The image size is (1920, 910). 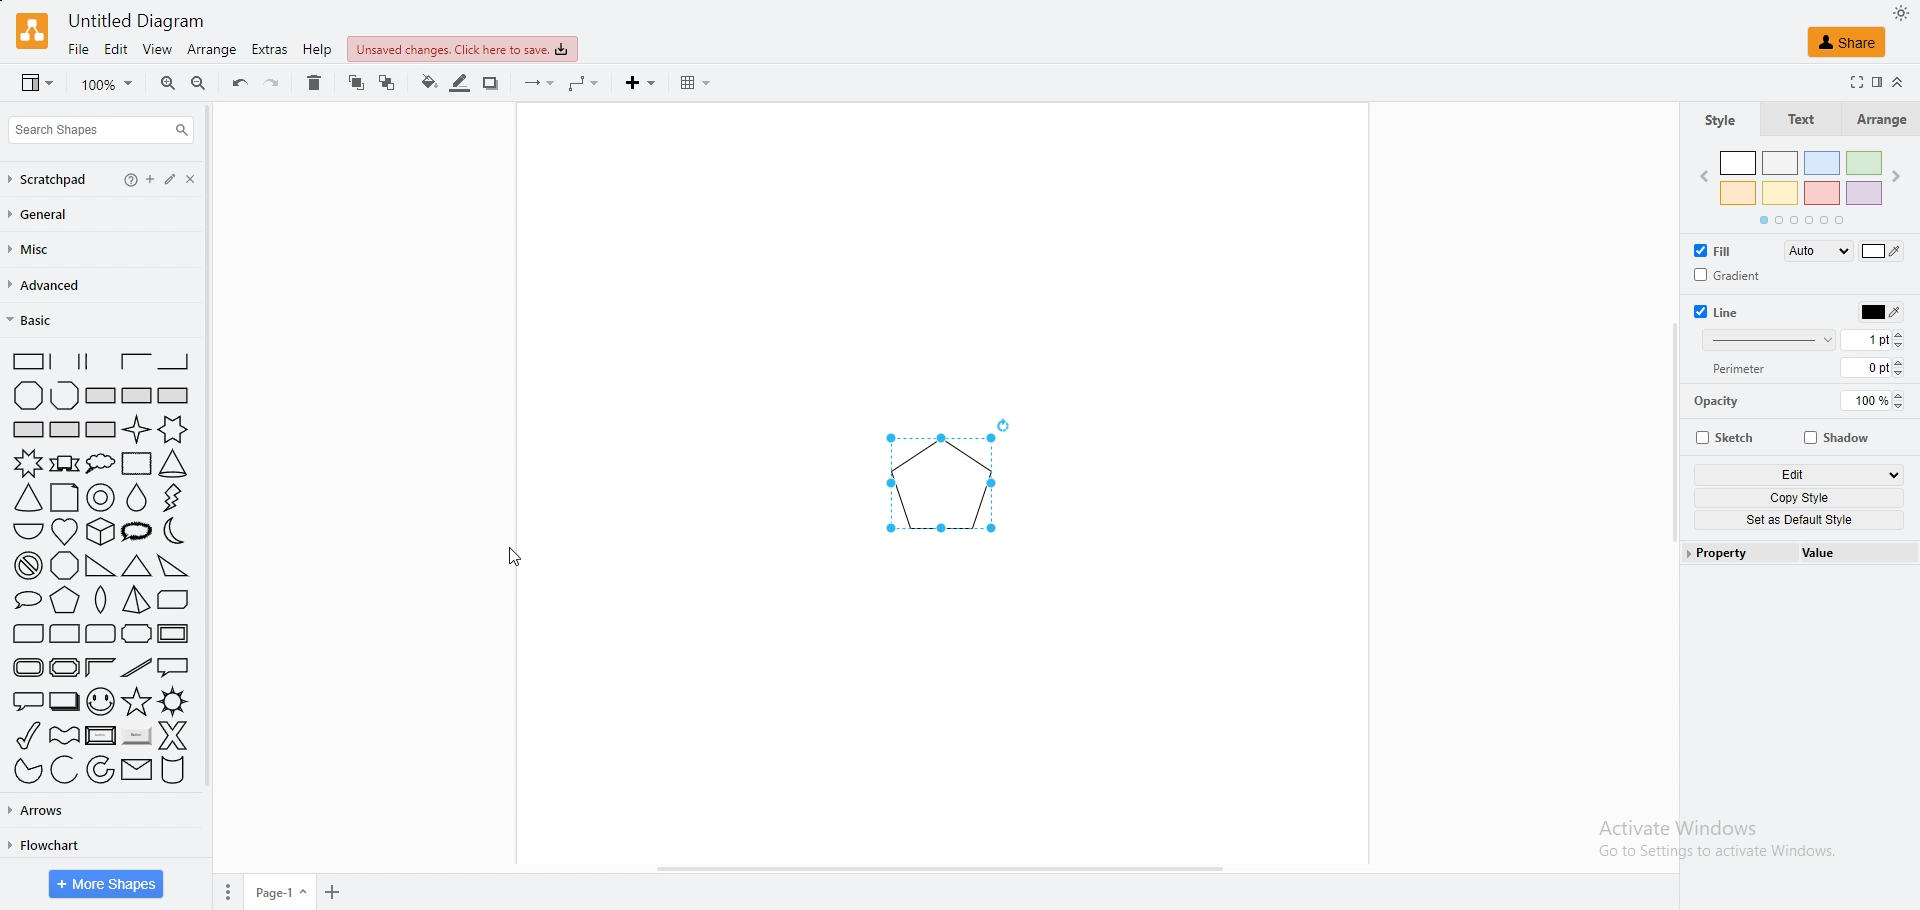 What do you see at coordinates (1905, 361) in the screenshot?
I see `increase perimeter` at bounding box center [1905, 361].